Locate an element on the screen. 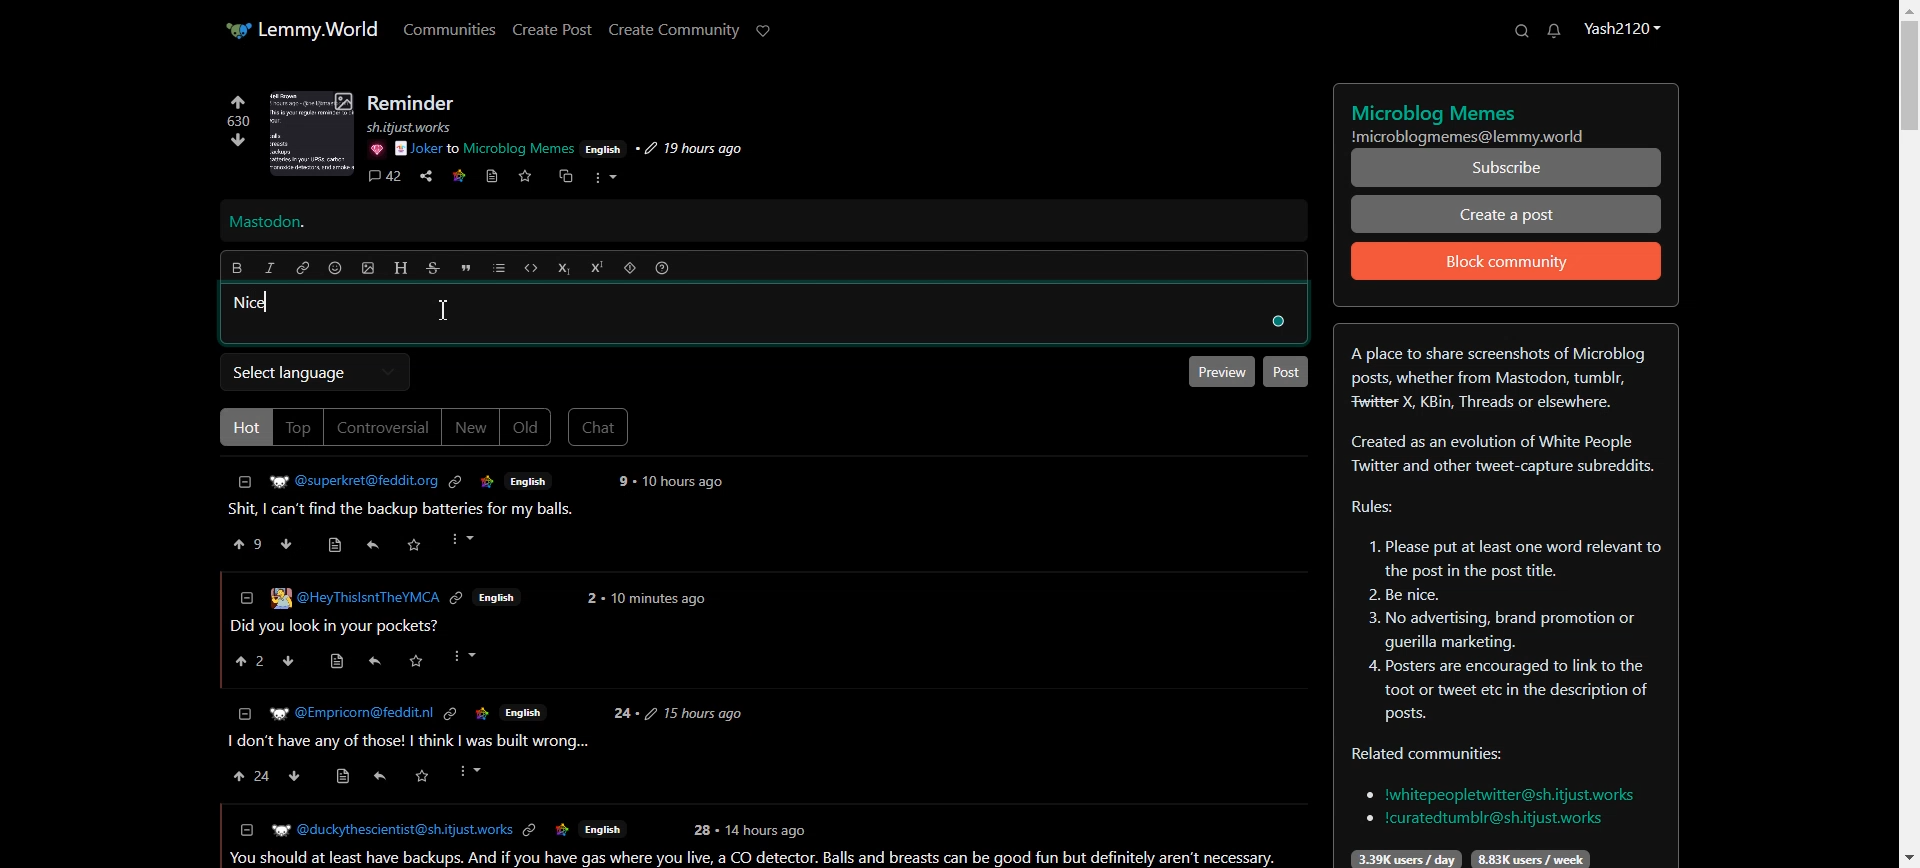 This screenshot has height=868, width=1920. Save is located at coordinates (524, 176).